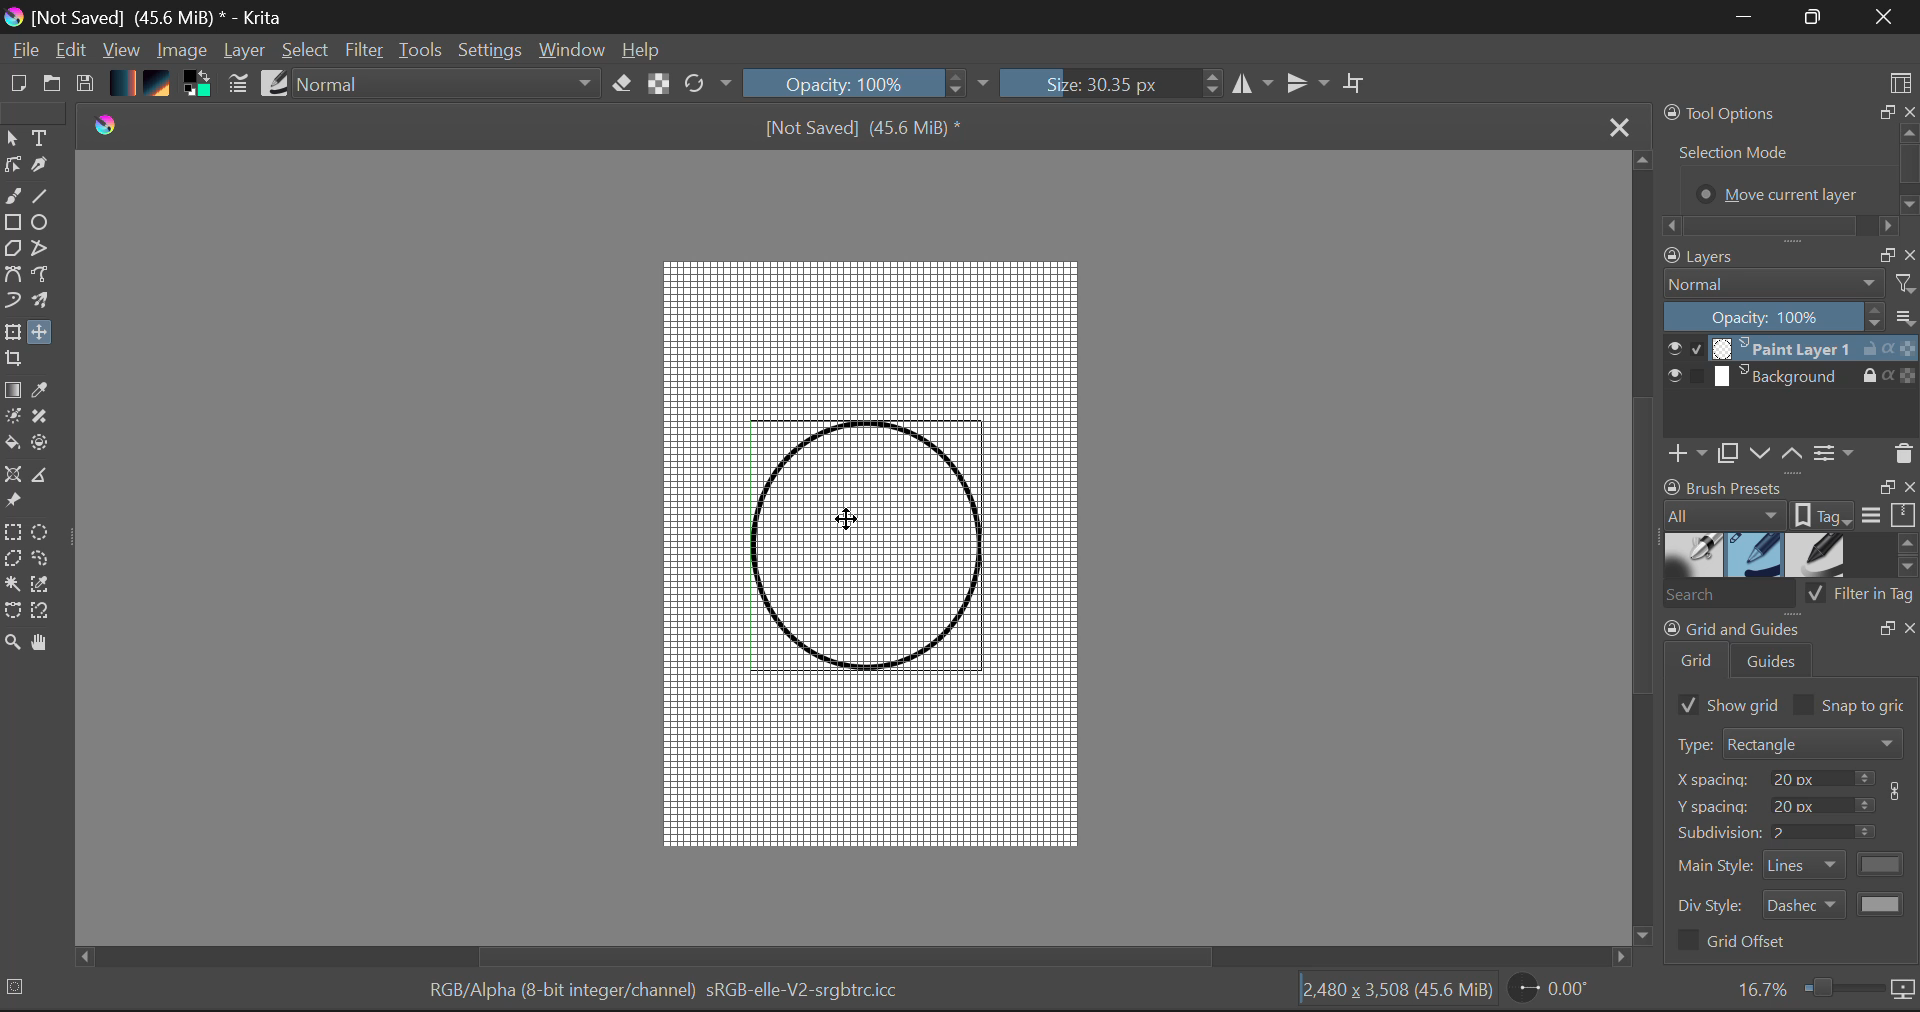 The width and height of the screenshot is (1920, 1012). Describe the element at coordinates (149, 17) in the screenshot. I see `Window Title` at that location.